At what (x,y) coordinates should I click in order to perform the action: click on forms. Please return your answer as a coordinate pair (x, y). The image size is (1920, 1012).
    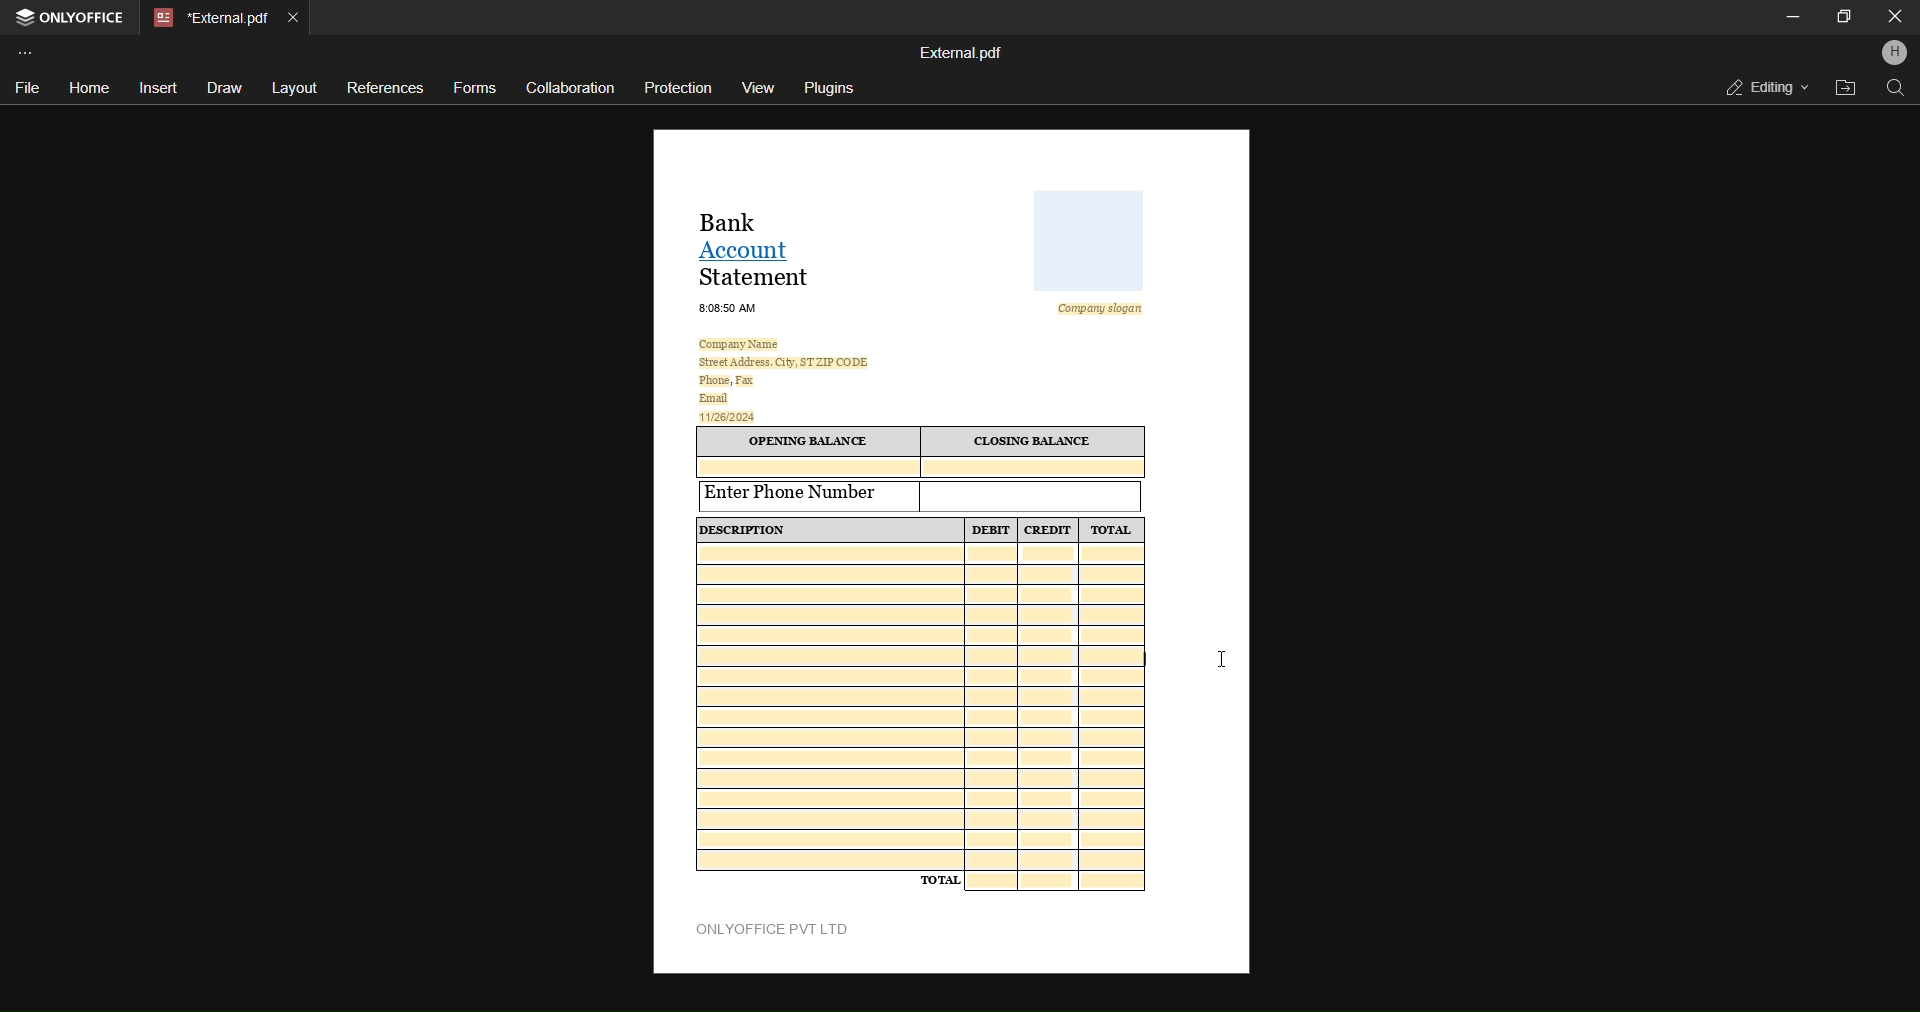
    Looking at the image, I should click on (475, 89).